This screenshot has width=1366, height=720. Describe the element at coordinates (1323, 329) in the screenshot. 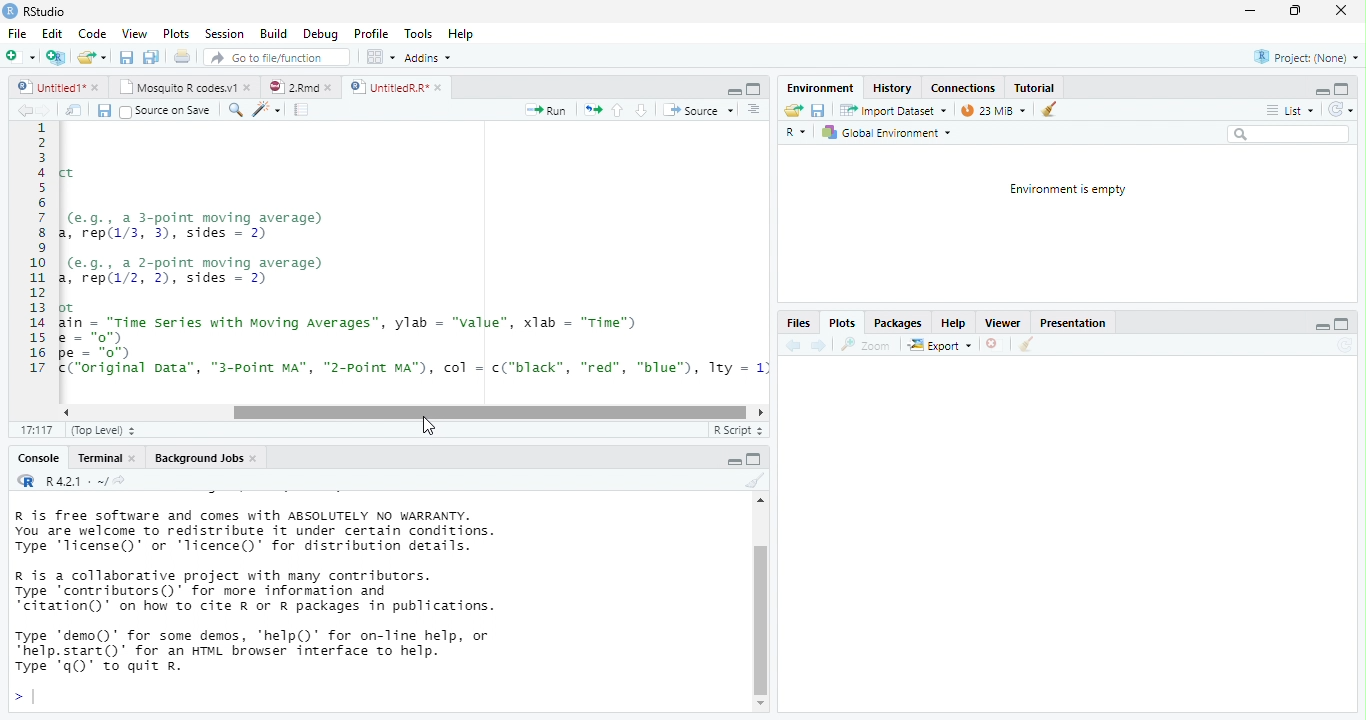

I see `minimize` at that location.